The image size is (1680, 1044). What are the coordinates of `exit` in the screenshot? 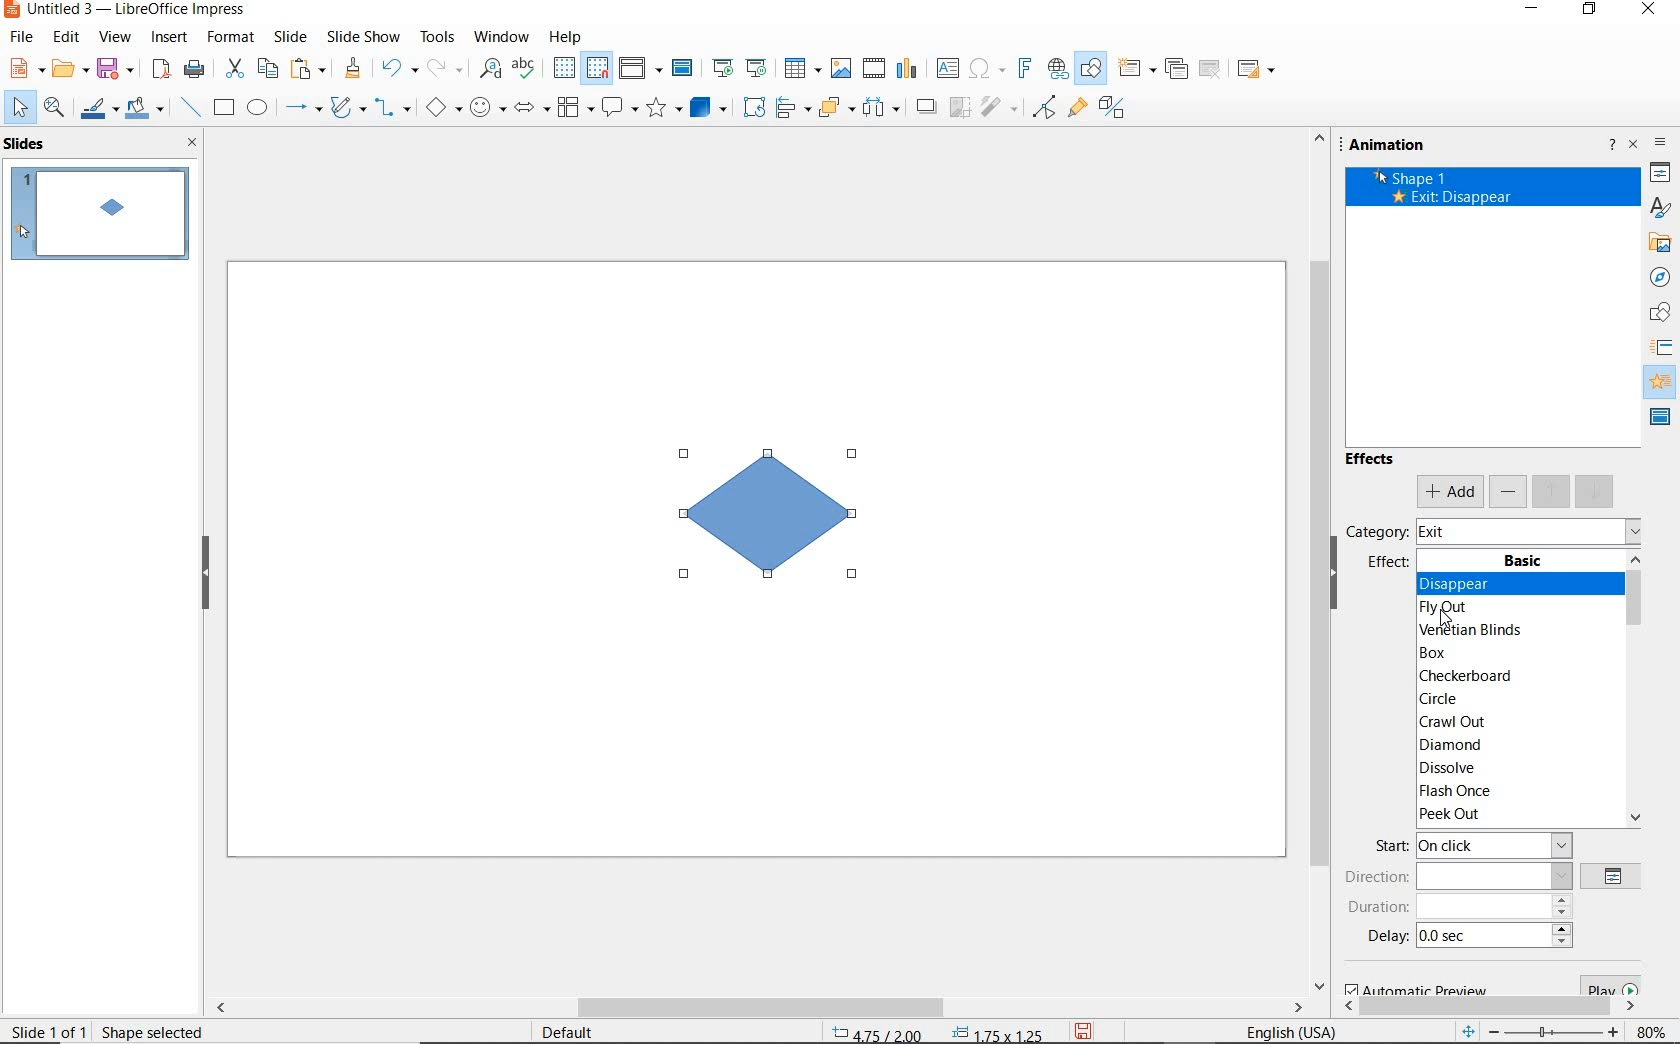 It's located at (1527, 531).